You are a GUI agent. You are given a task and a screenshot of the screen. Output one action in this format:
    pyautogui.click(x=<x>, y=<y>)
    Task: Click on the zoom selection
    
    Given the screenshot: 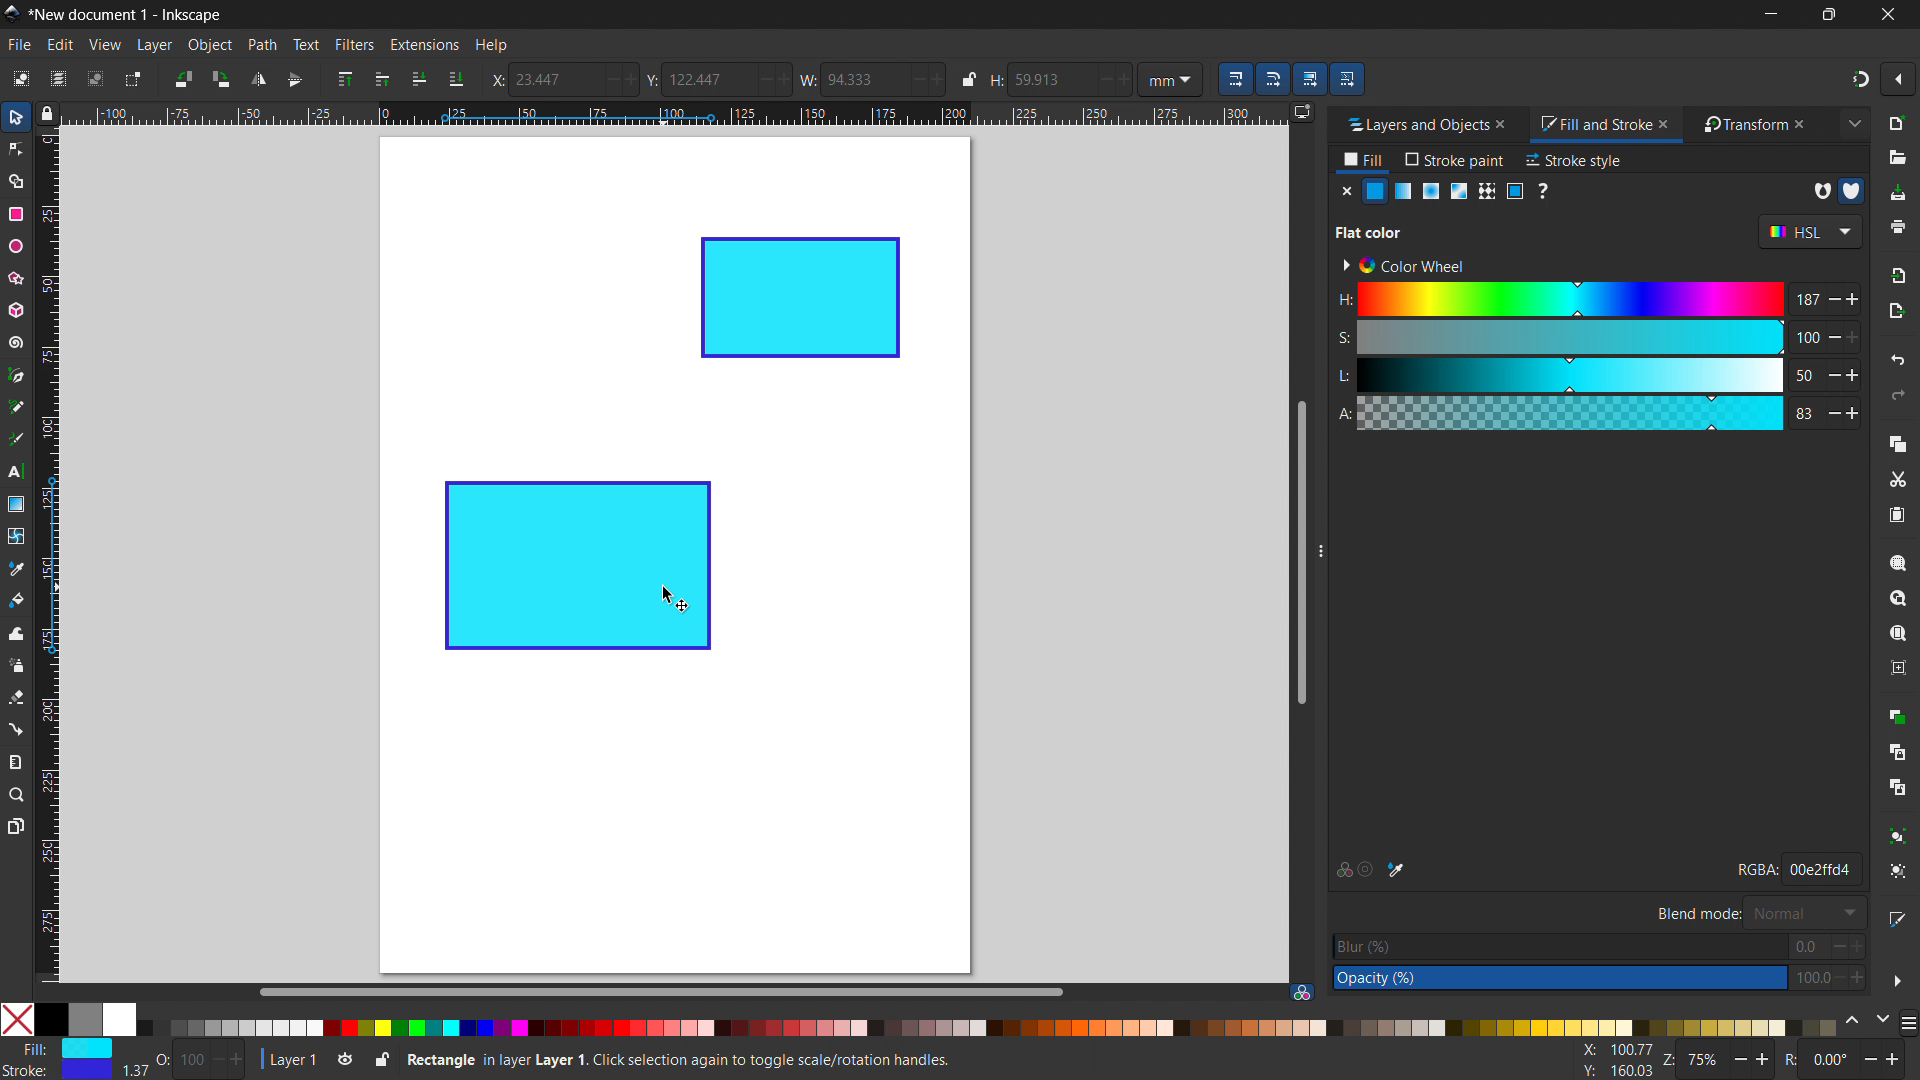 What is the action you would take?
    pyautogui.click(x=1898, y=563)
    